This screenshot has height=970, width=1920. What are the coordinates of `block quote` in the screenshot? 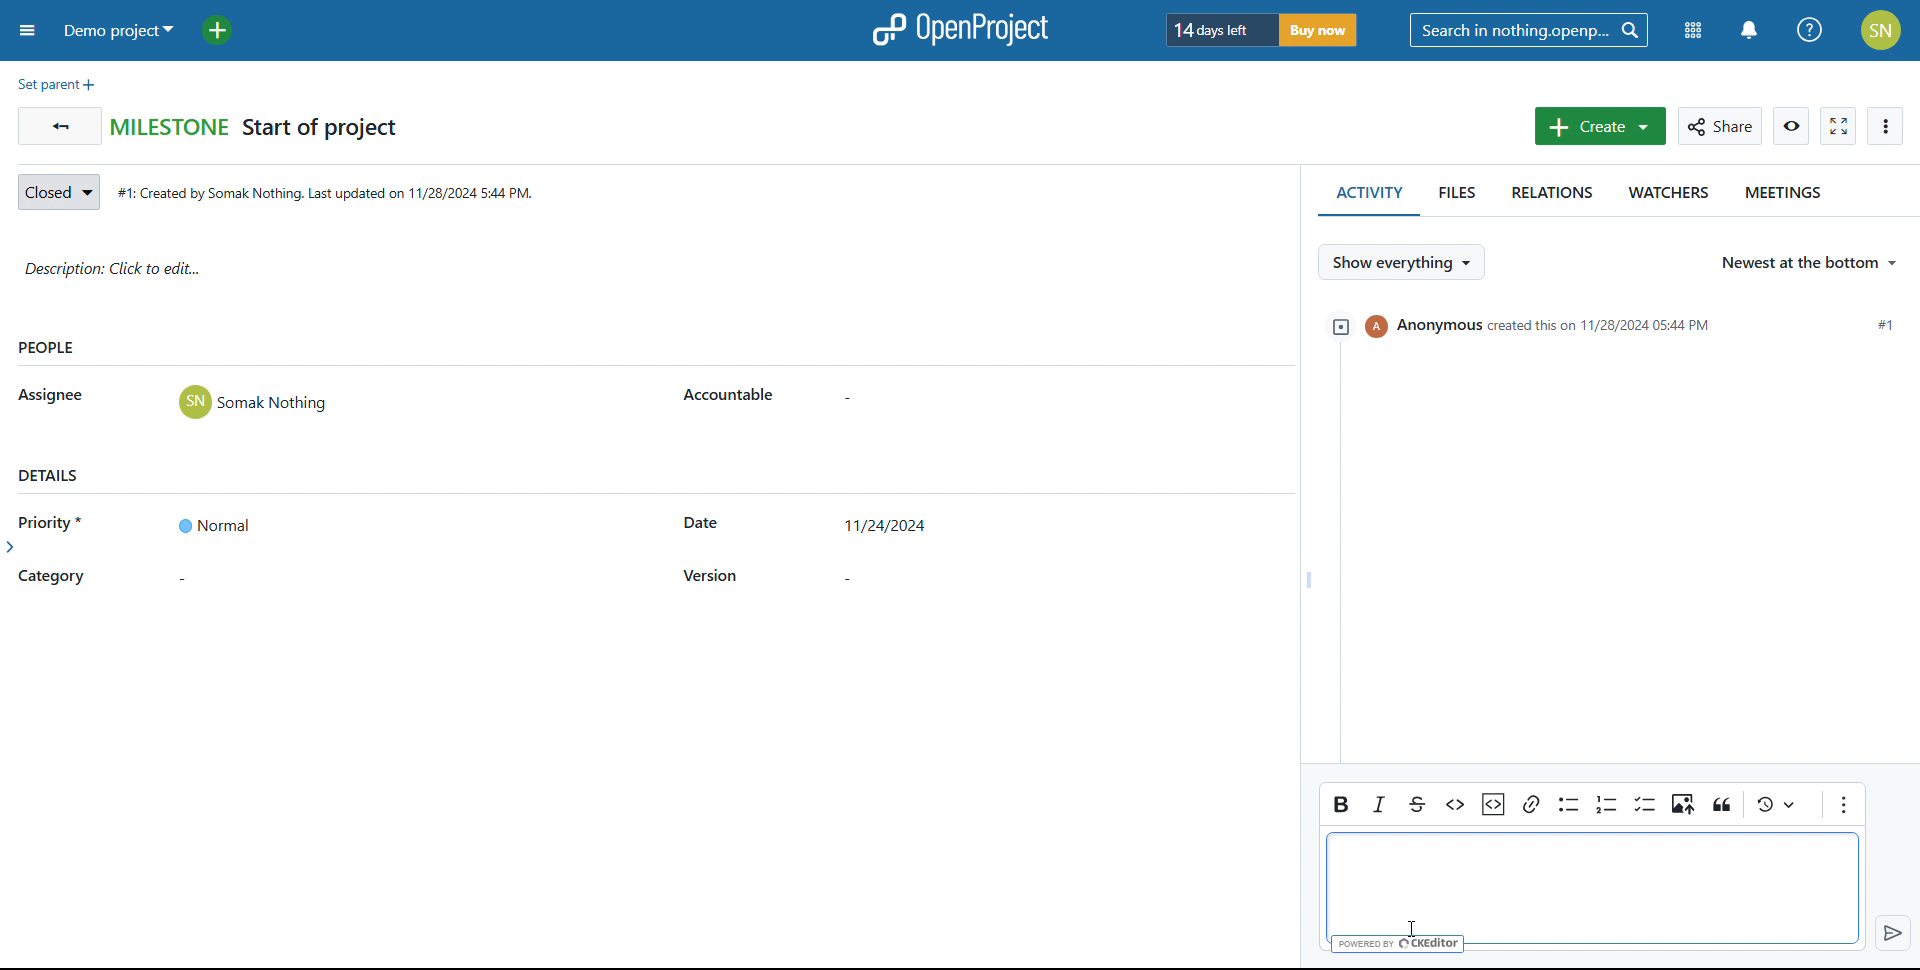 It's located at (1780, 803).